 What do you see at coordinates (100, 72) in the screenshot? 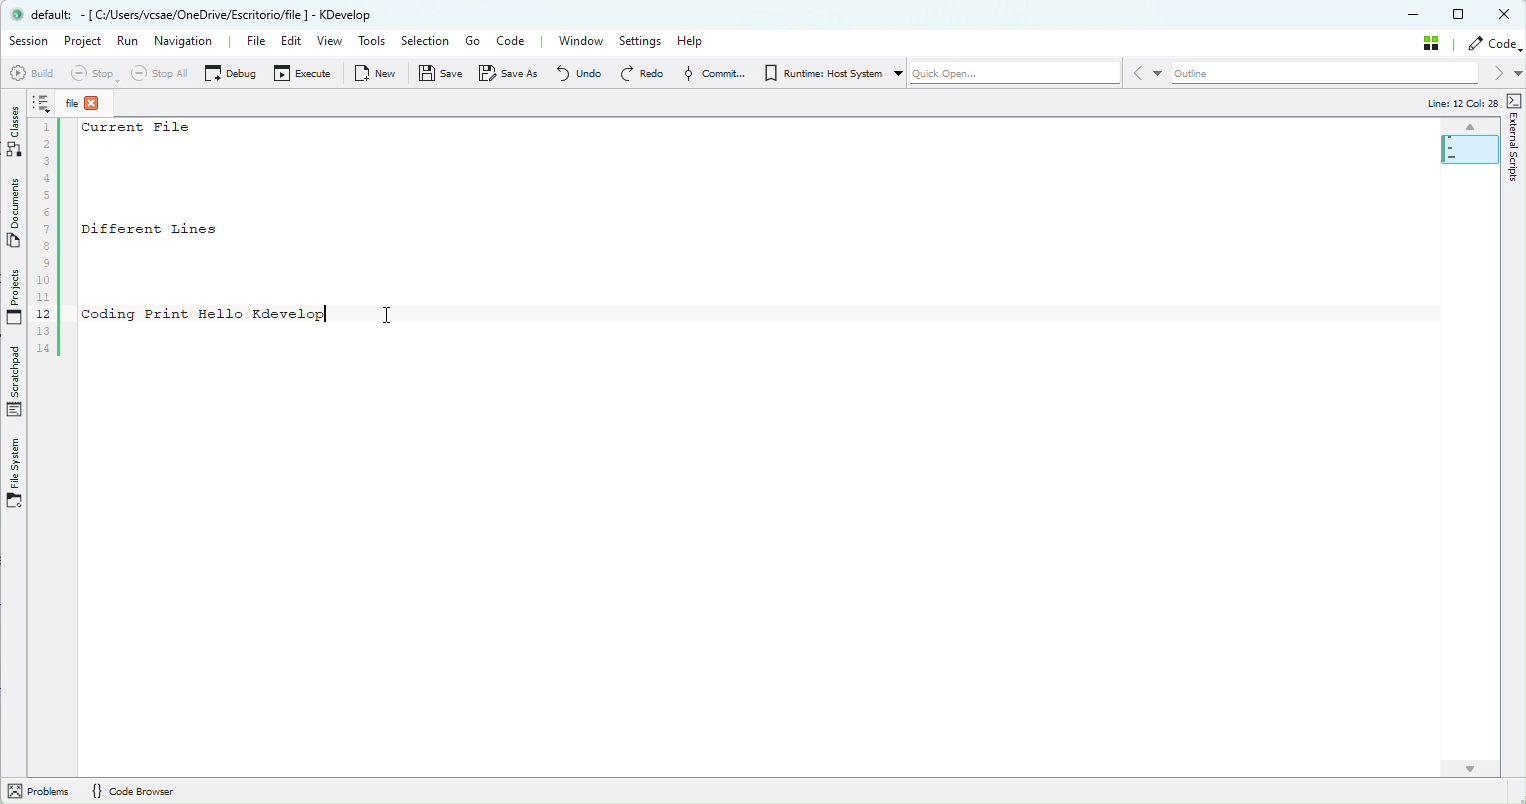
I see `Stop` at bounding box center [100, 72].